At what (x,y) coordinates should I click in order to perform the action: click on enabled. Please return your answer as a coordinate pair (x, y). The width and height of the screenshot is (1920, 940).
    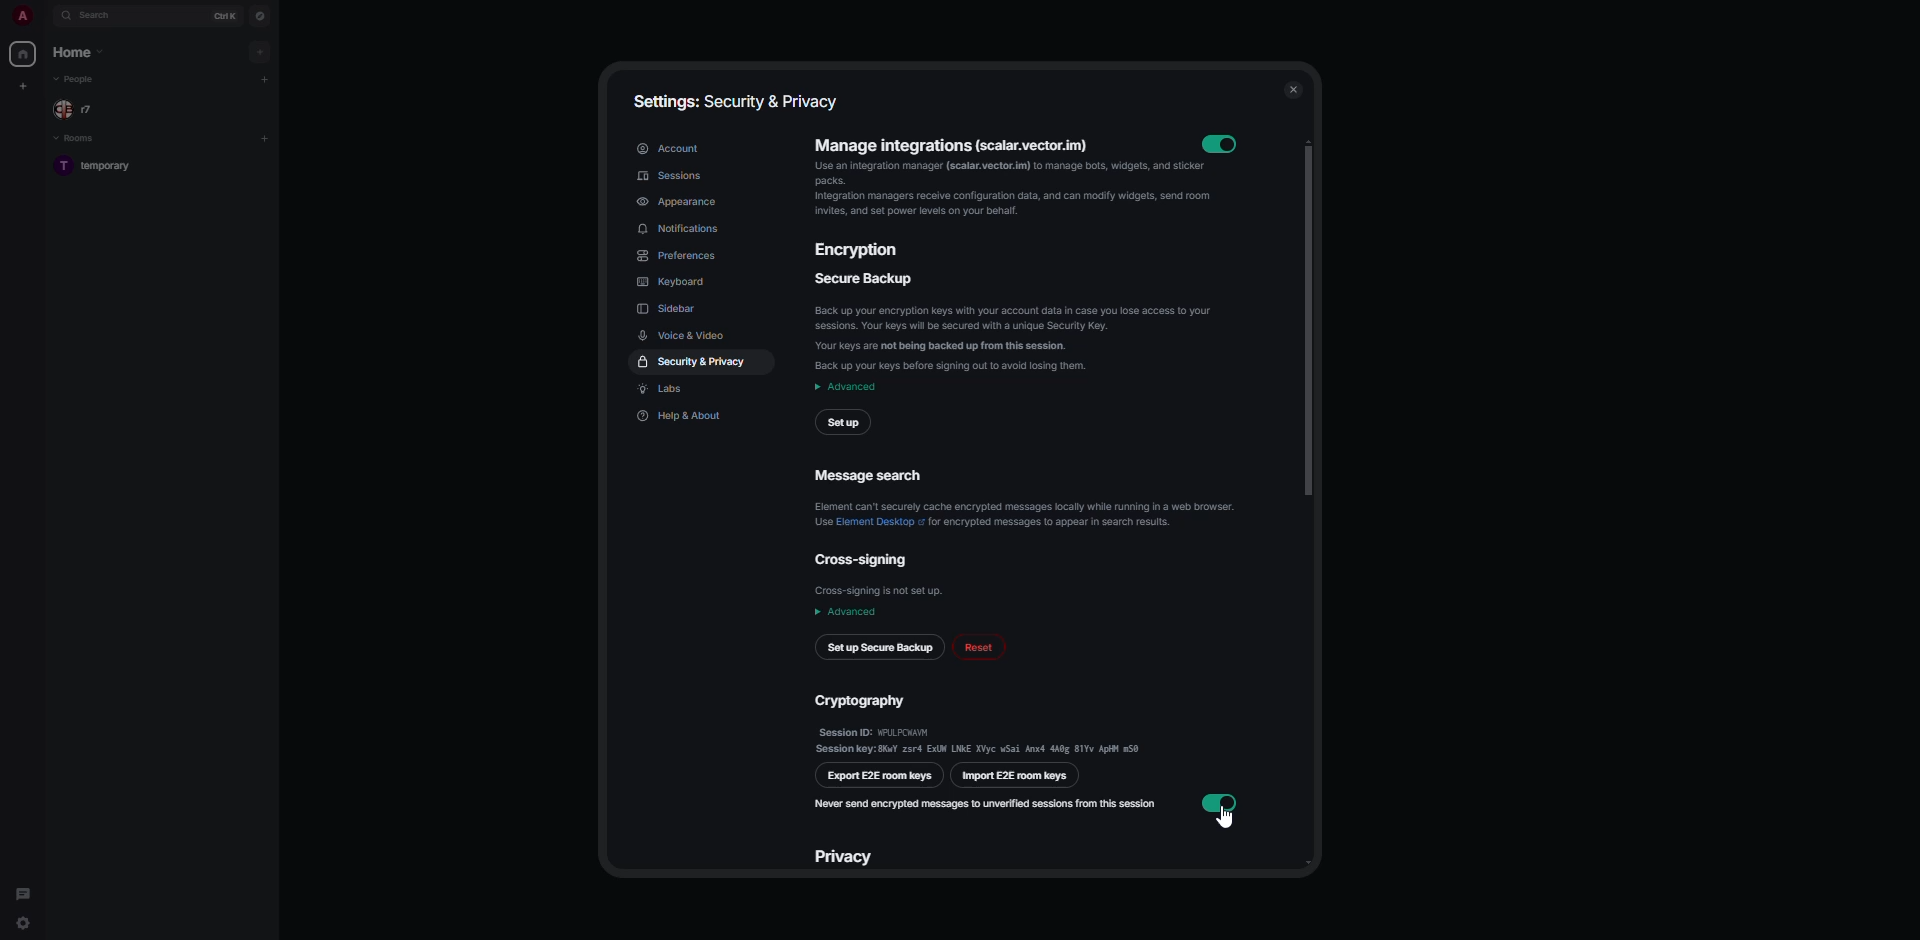
    Looking at the image, I should click on (1225, 144).